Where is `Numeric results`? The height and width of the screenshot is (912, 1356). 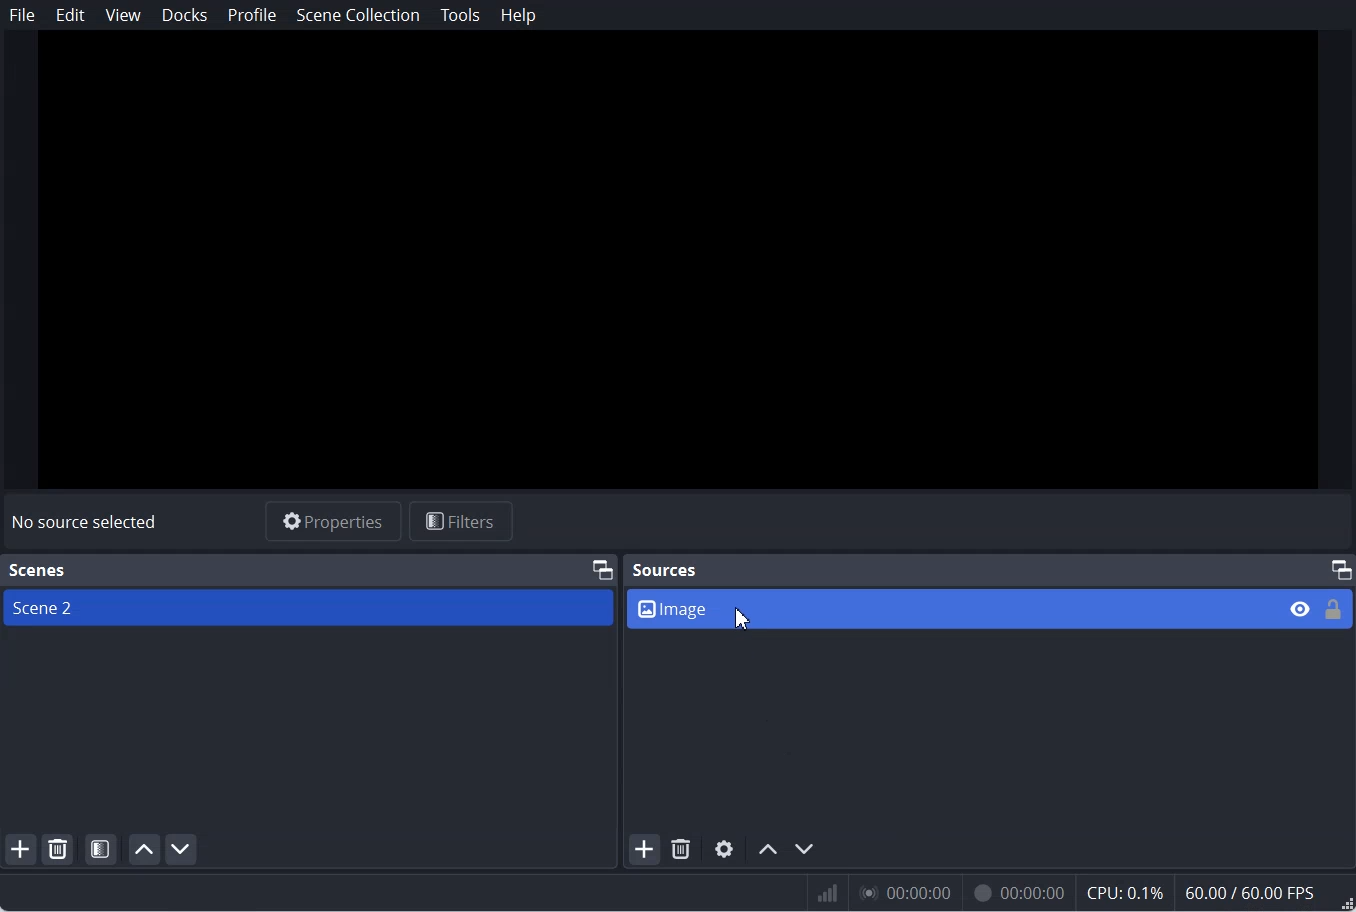 Numeric results is located at coordinates (1080, 892).